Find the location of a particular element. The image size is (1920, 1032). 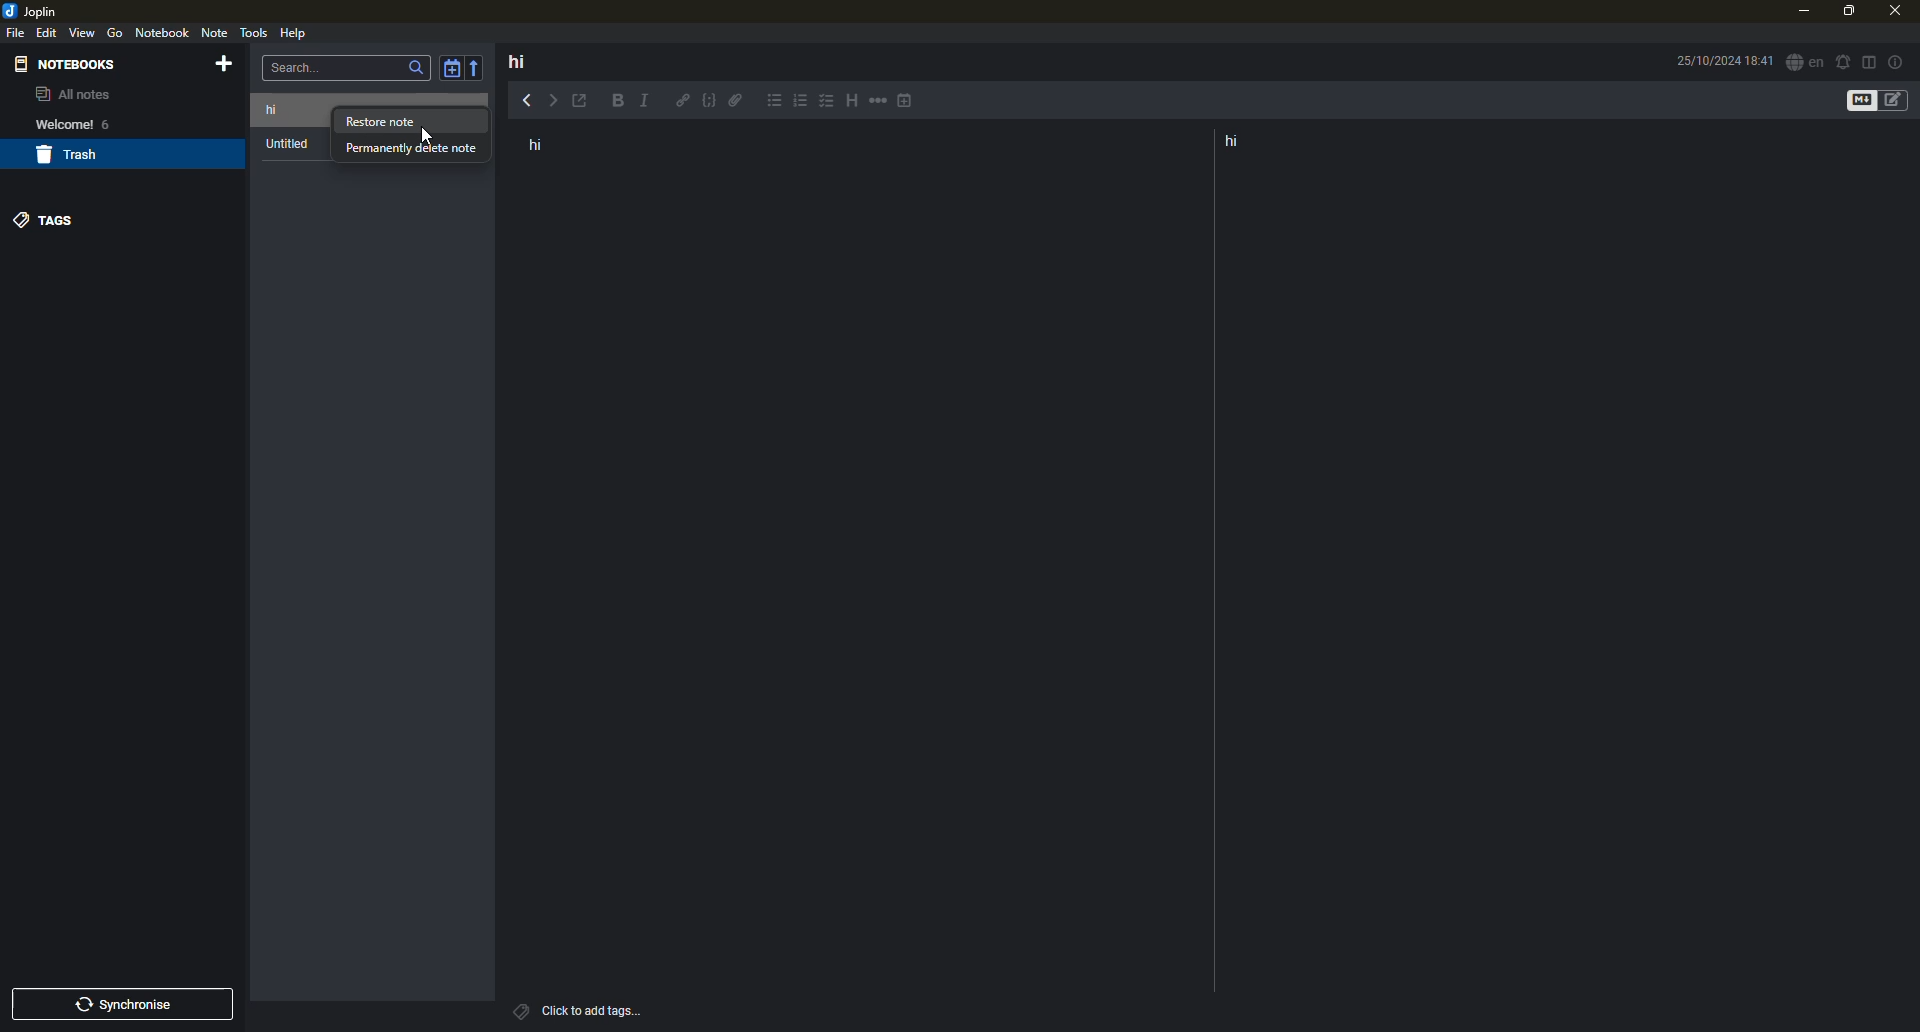

tags is located at coordinates (519, 1010).